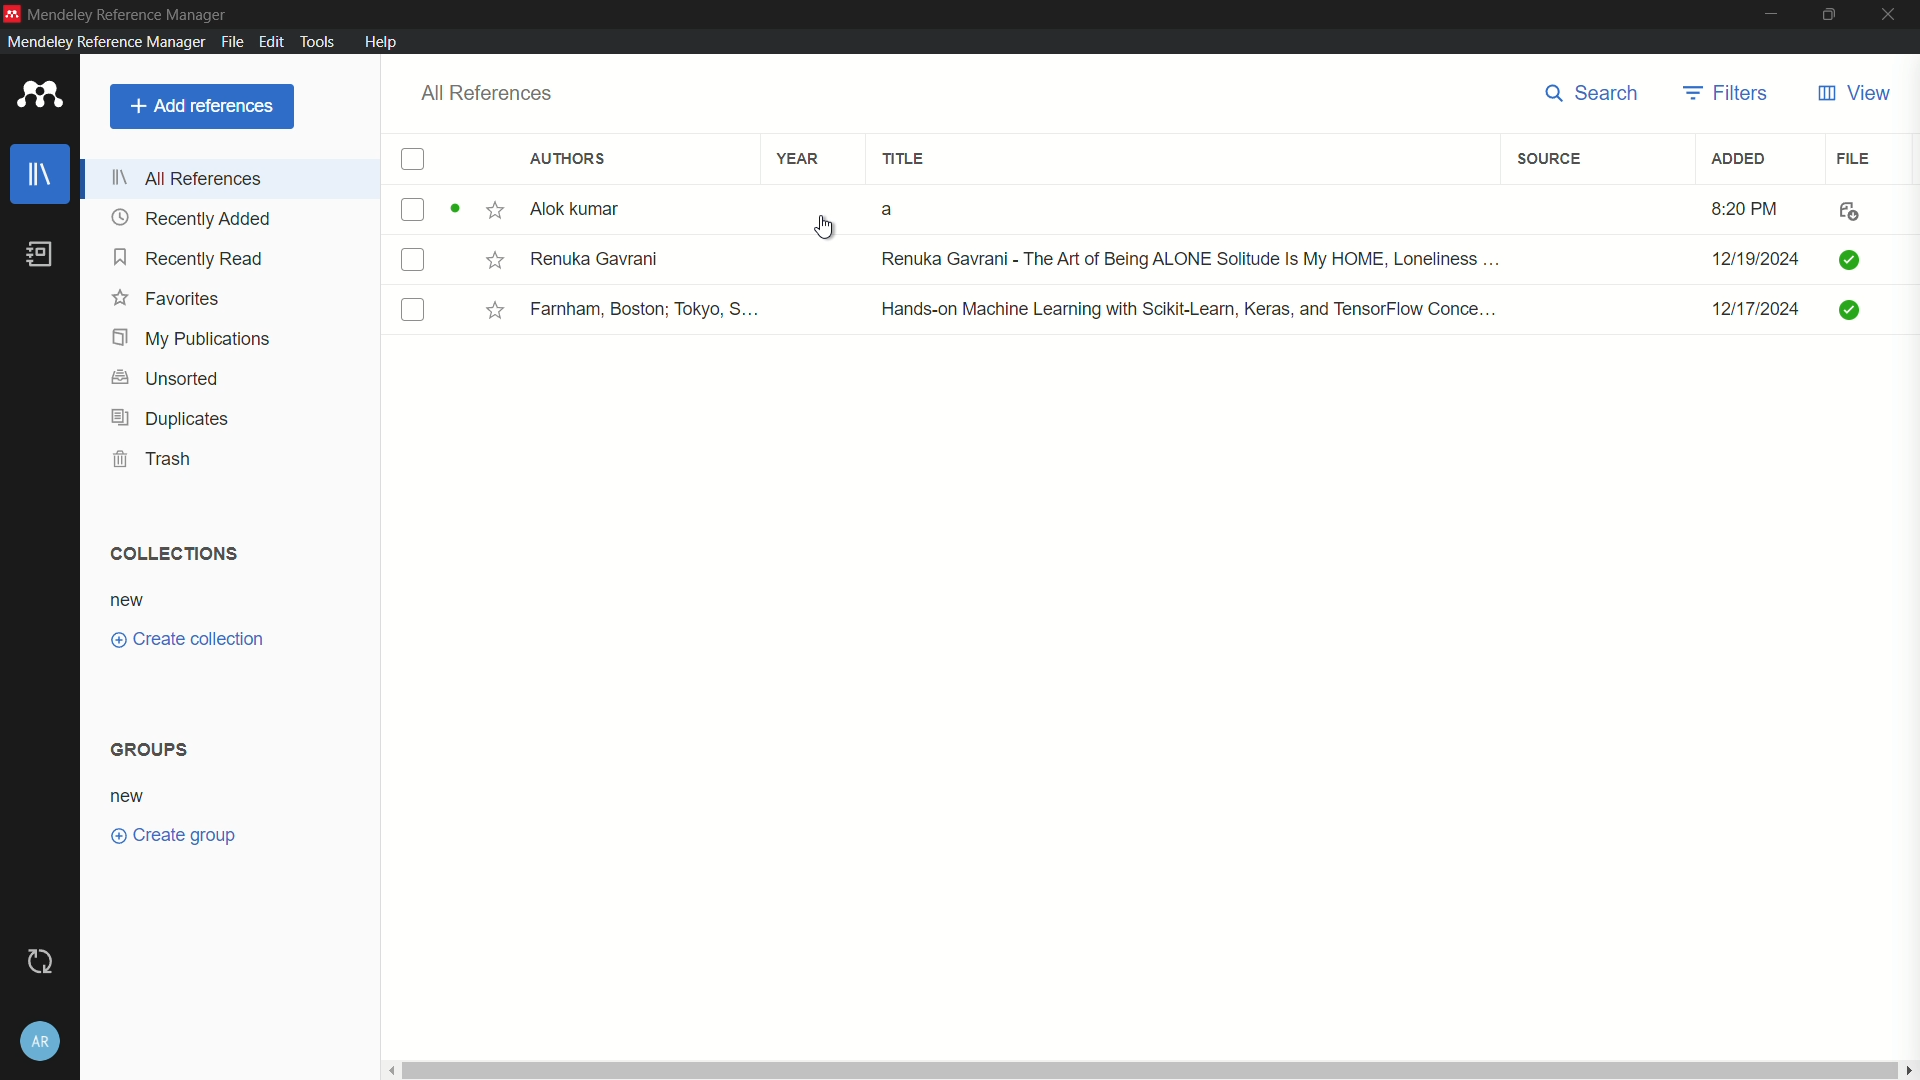 This screenshot has width=1920, height=1080. What do you see at coordinates (129, 798) in the screenshot?
I see `new` at bounding box center [129, 798].